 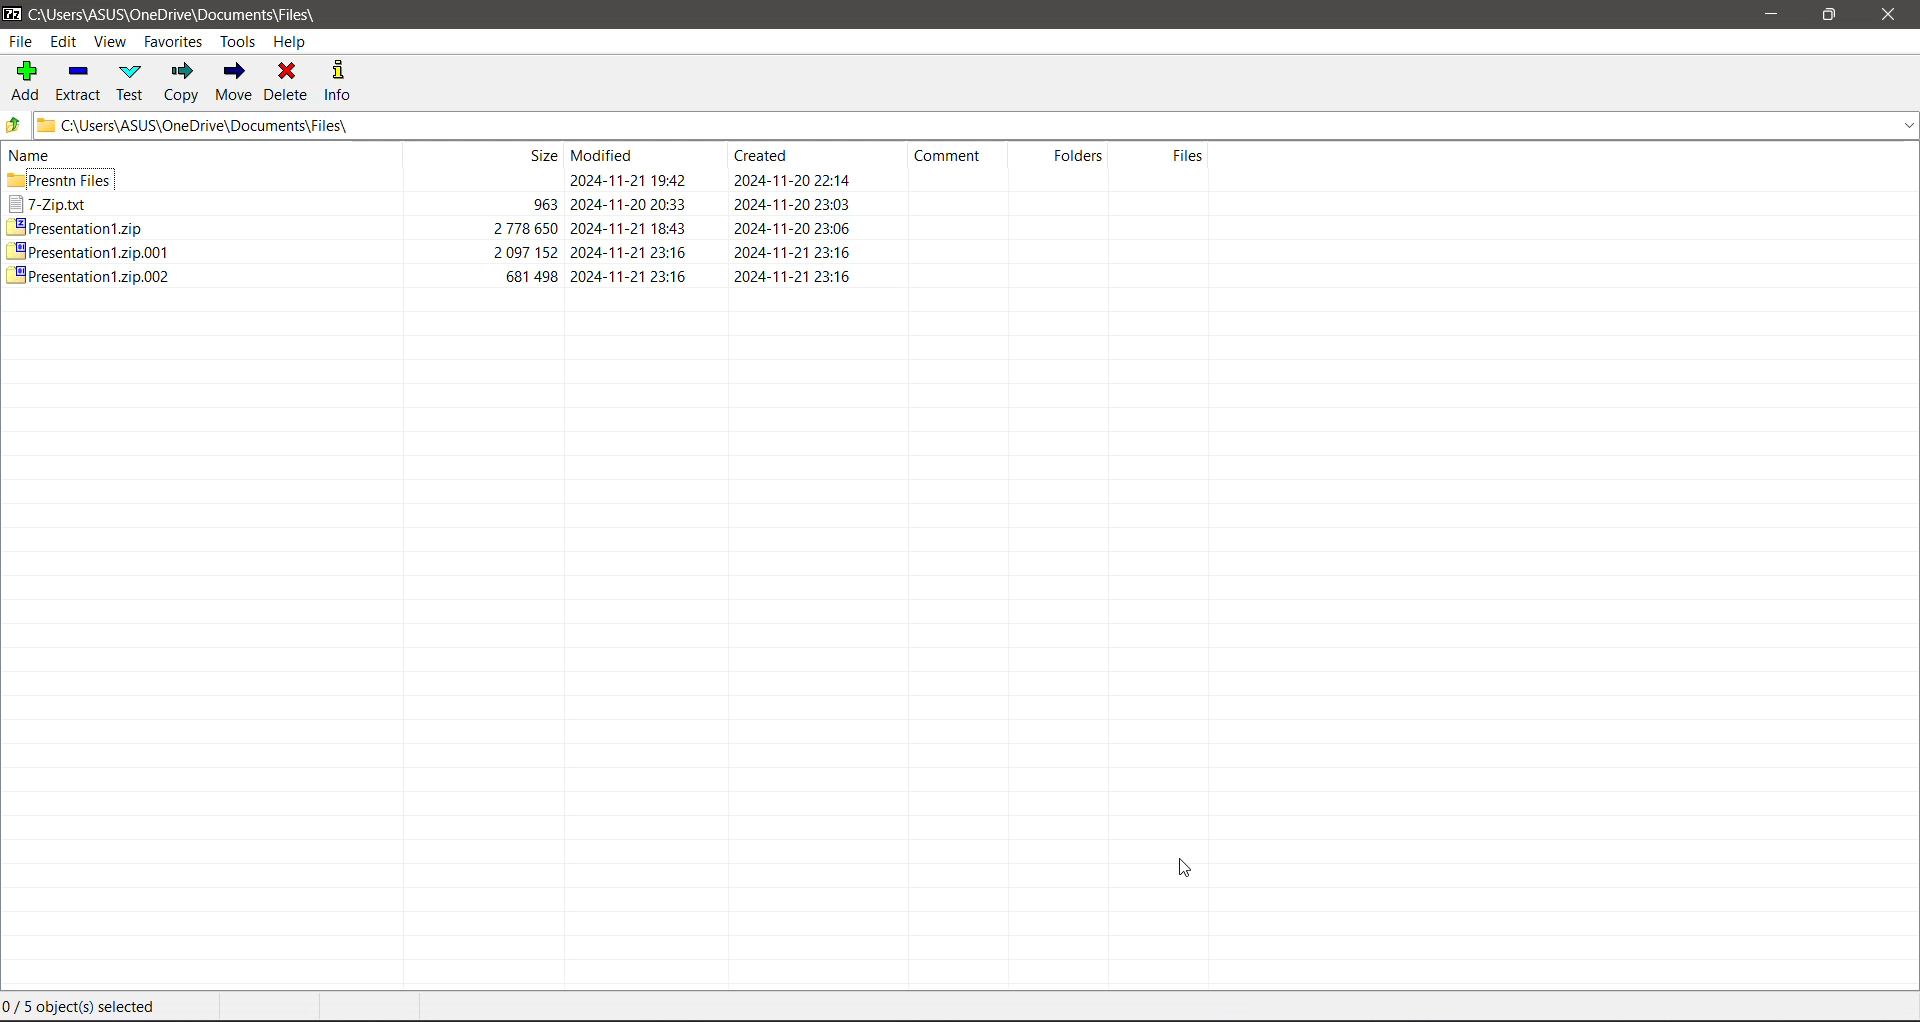 What do you see at coordinates (85, 250) in the screenshot?
I see `presentation1zip.001` at bounding box center [85, 250].